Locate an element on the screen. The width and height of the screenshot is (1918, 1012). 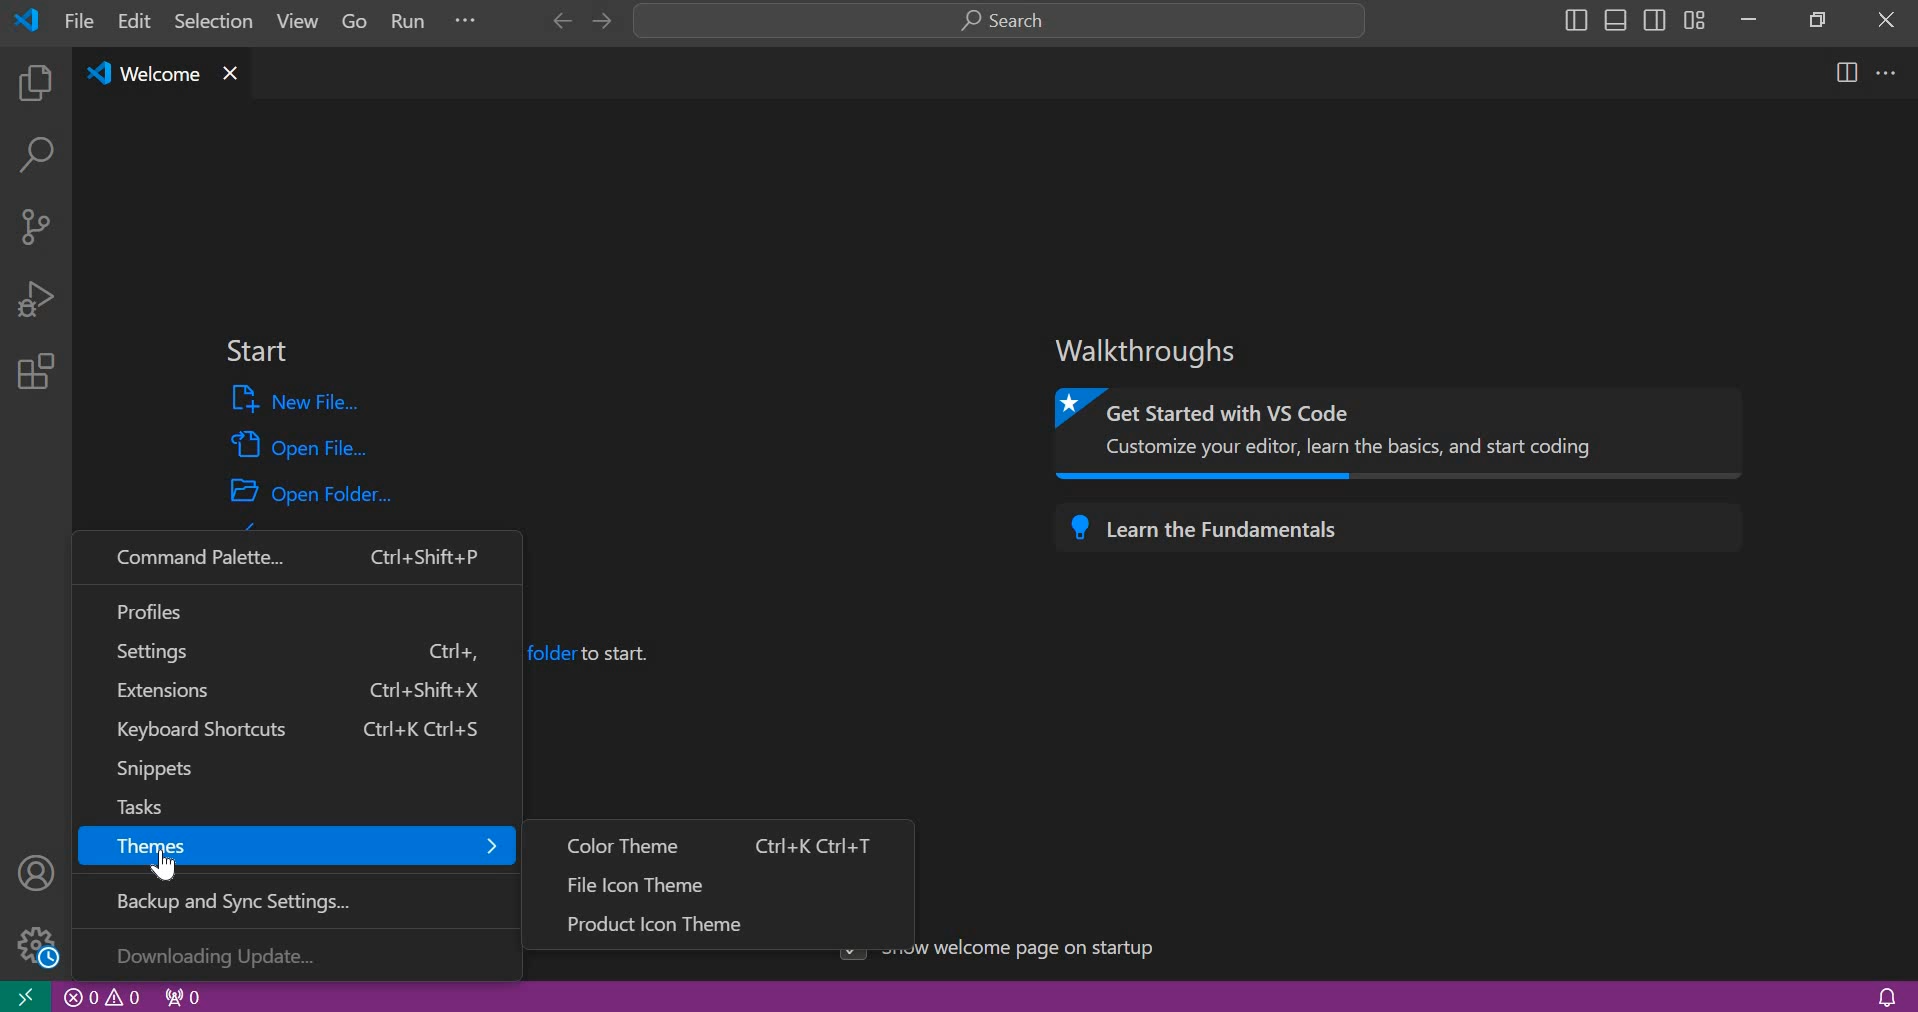
backup and sync settings is located at coordinates (306, 898).